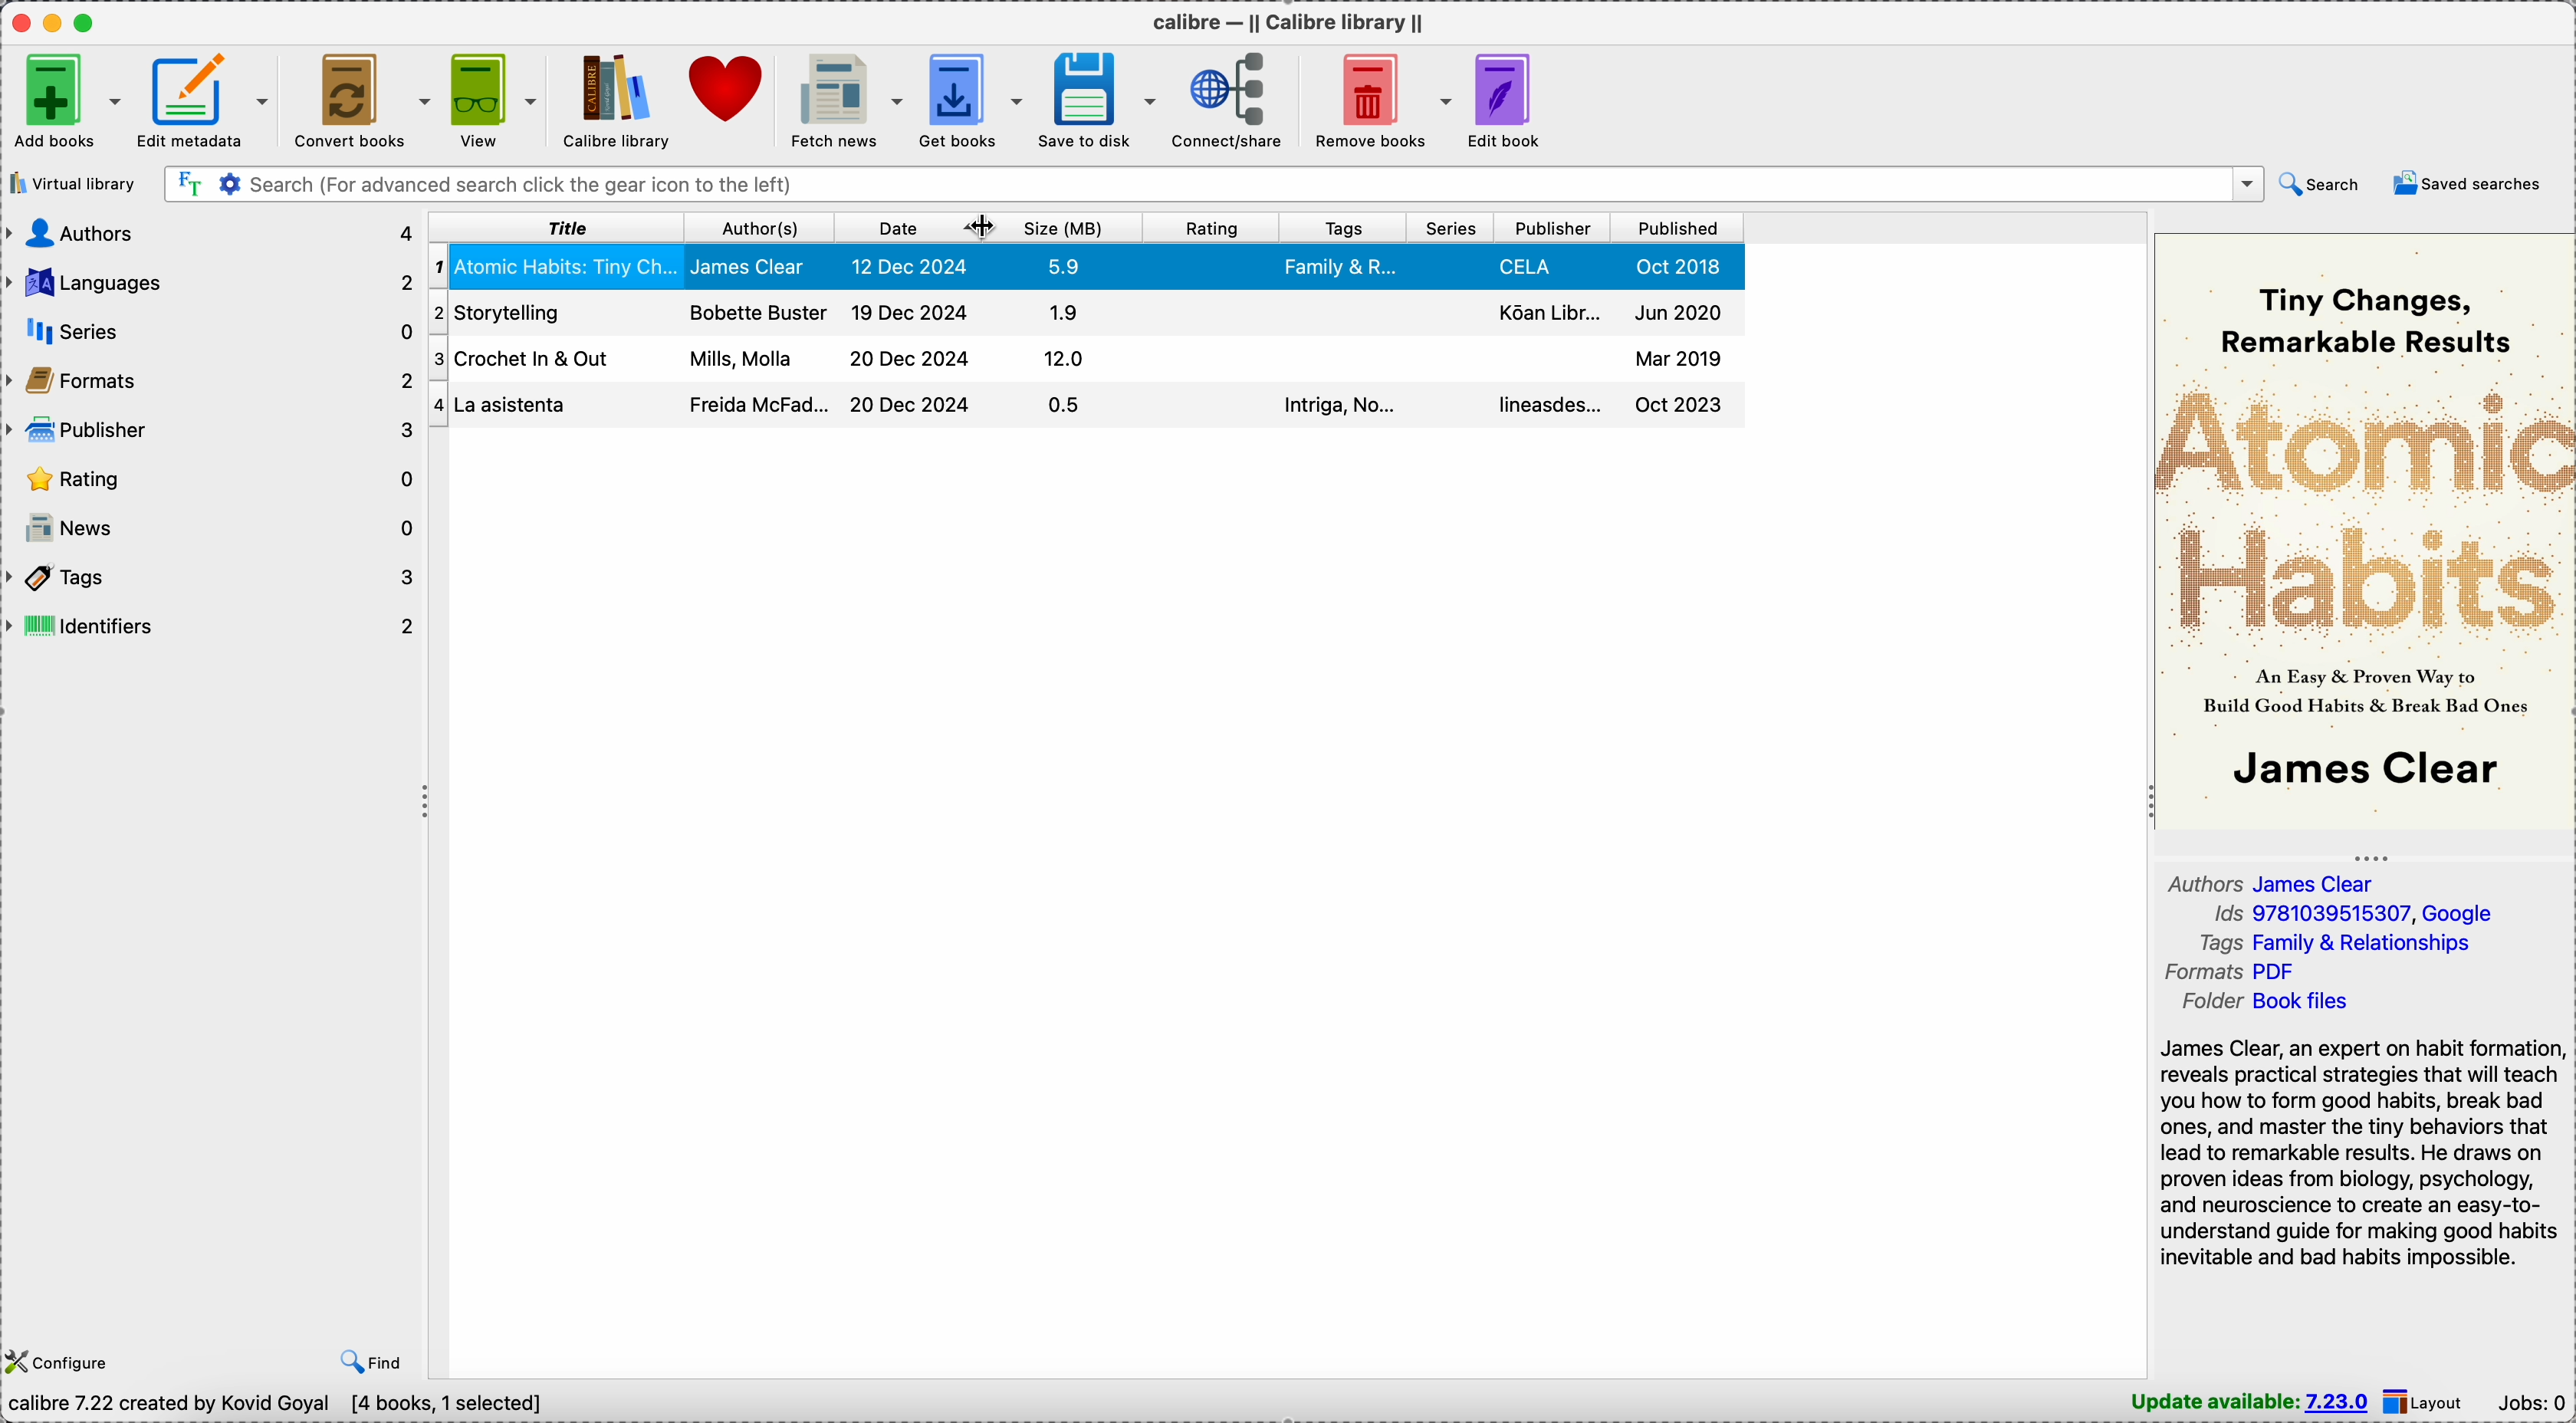 This screenshot has width=2576, height=1423. I want to click on connect/share, so click(1235, 101).